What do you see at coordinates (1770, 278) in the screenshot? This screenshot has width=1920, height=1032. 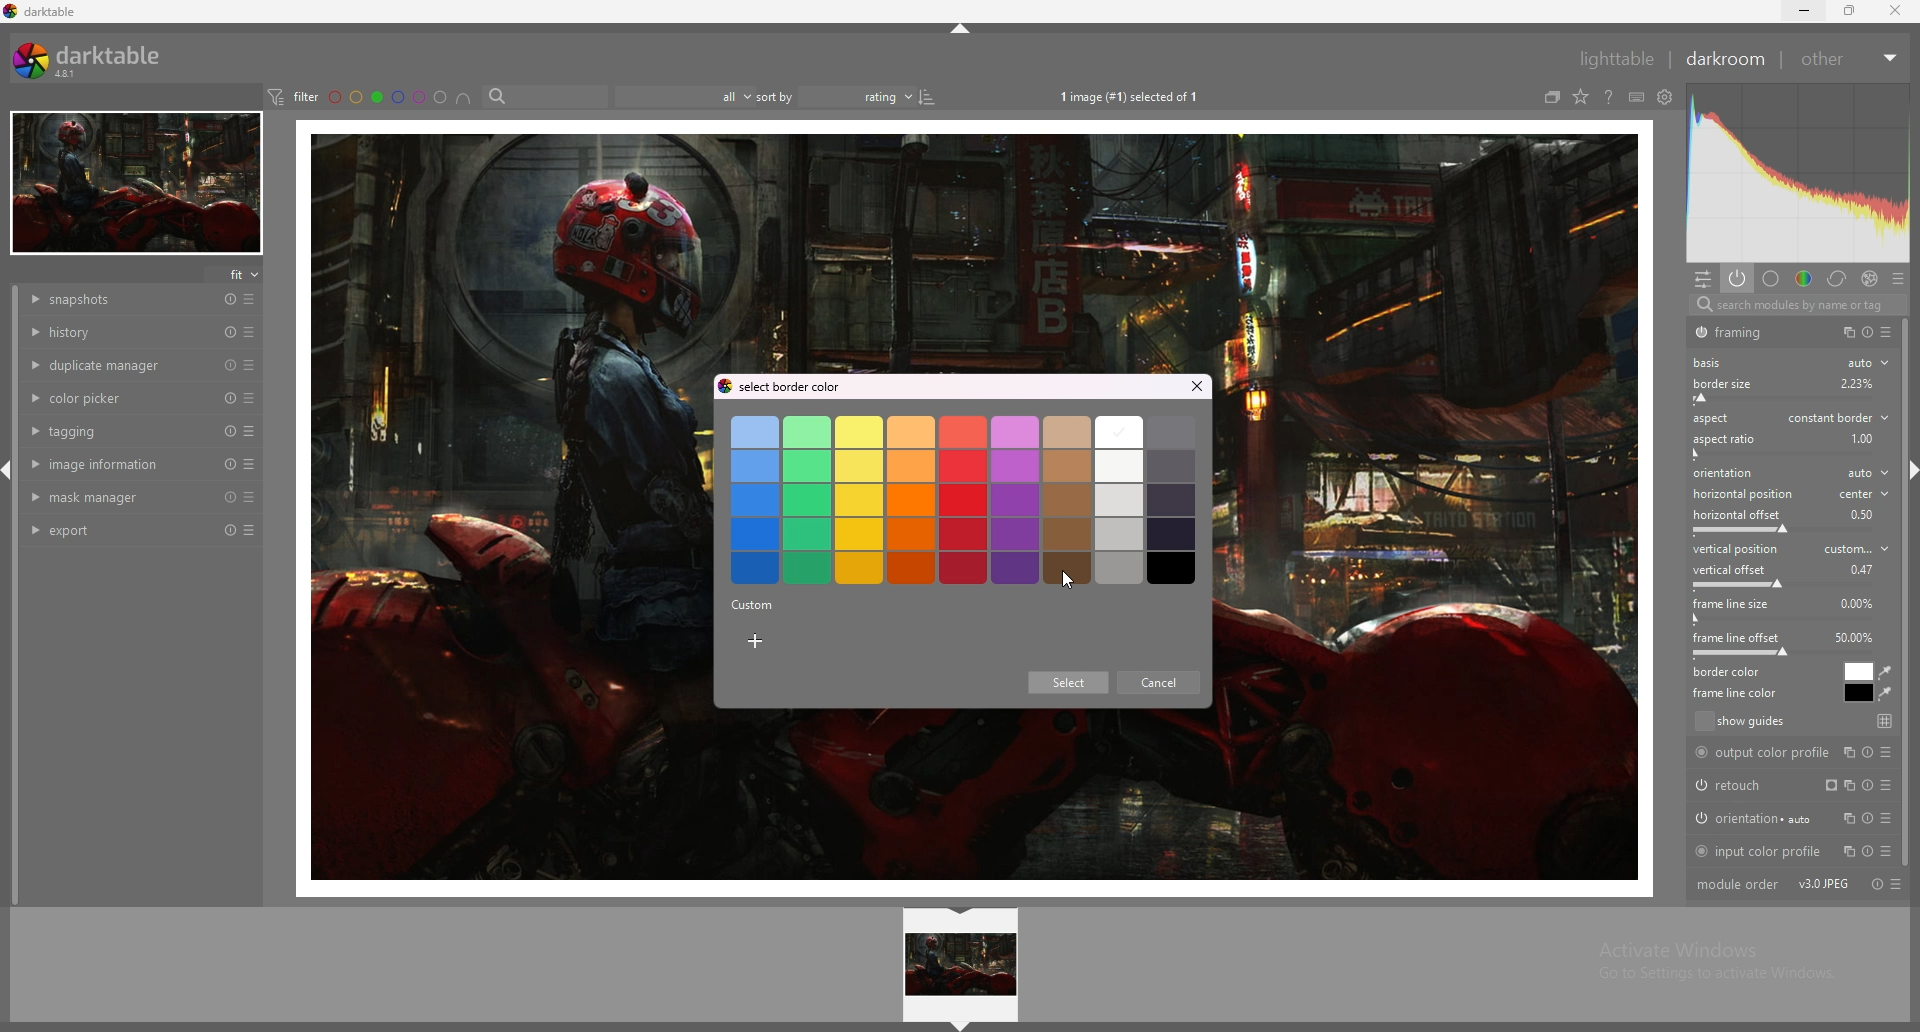 I see `base` at bounding box center [1770, 278].